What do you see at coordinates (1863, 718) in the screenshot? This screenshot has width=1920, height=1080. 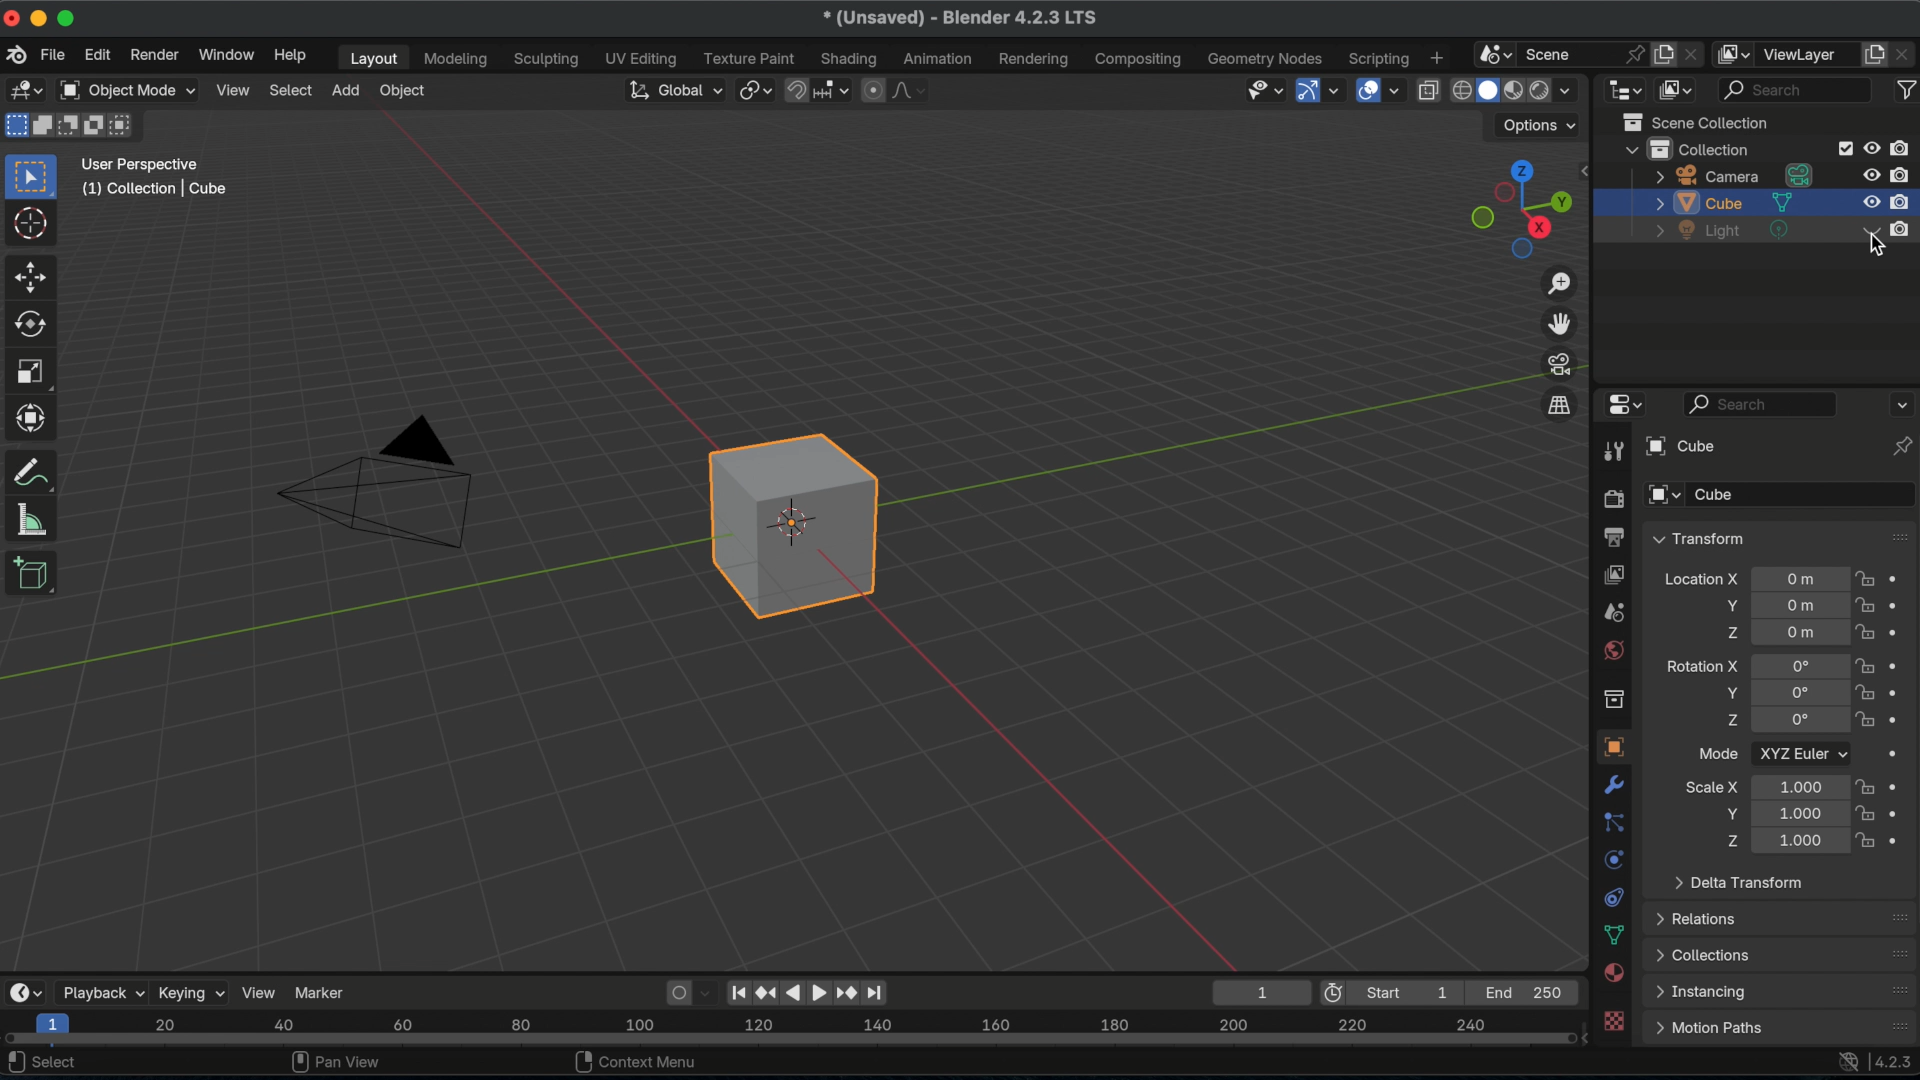 I see `lock rotation` at bounding box center [1863, 718].